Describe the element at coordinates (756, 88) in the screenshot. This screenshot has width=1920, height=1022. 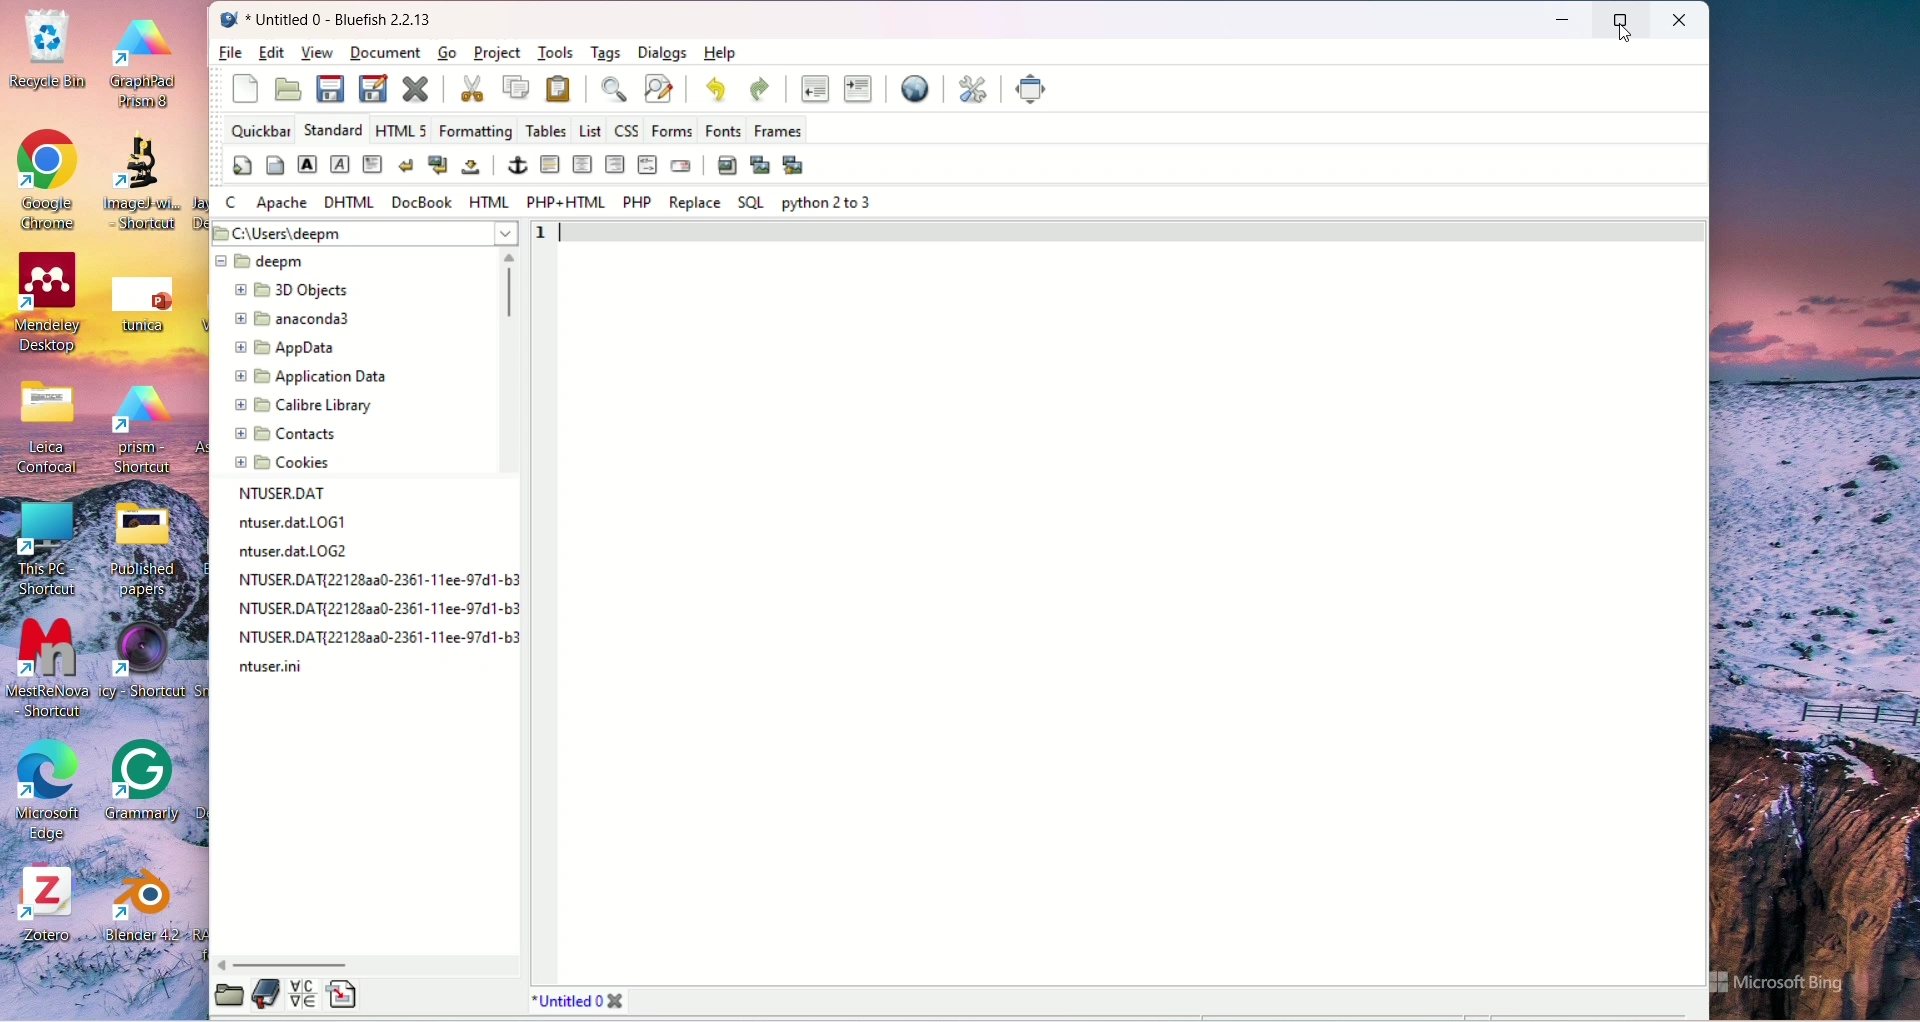
I see `redo` at that location.